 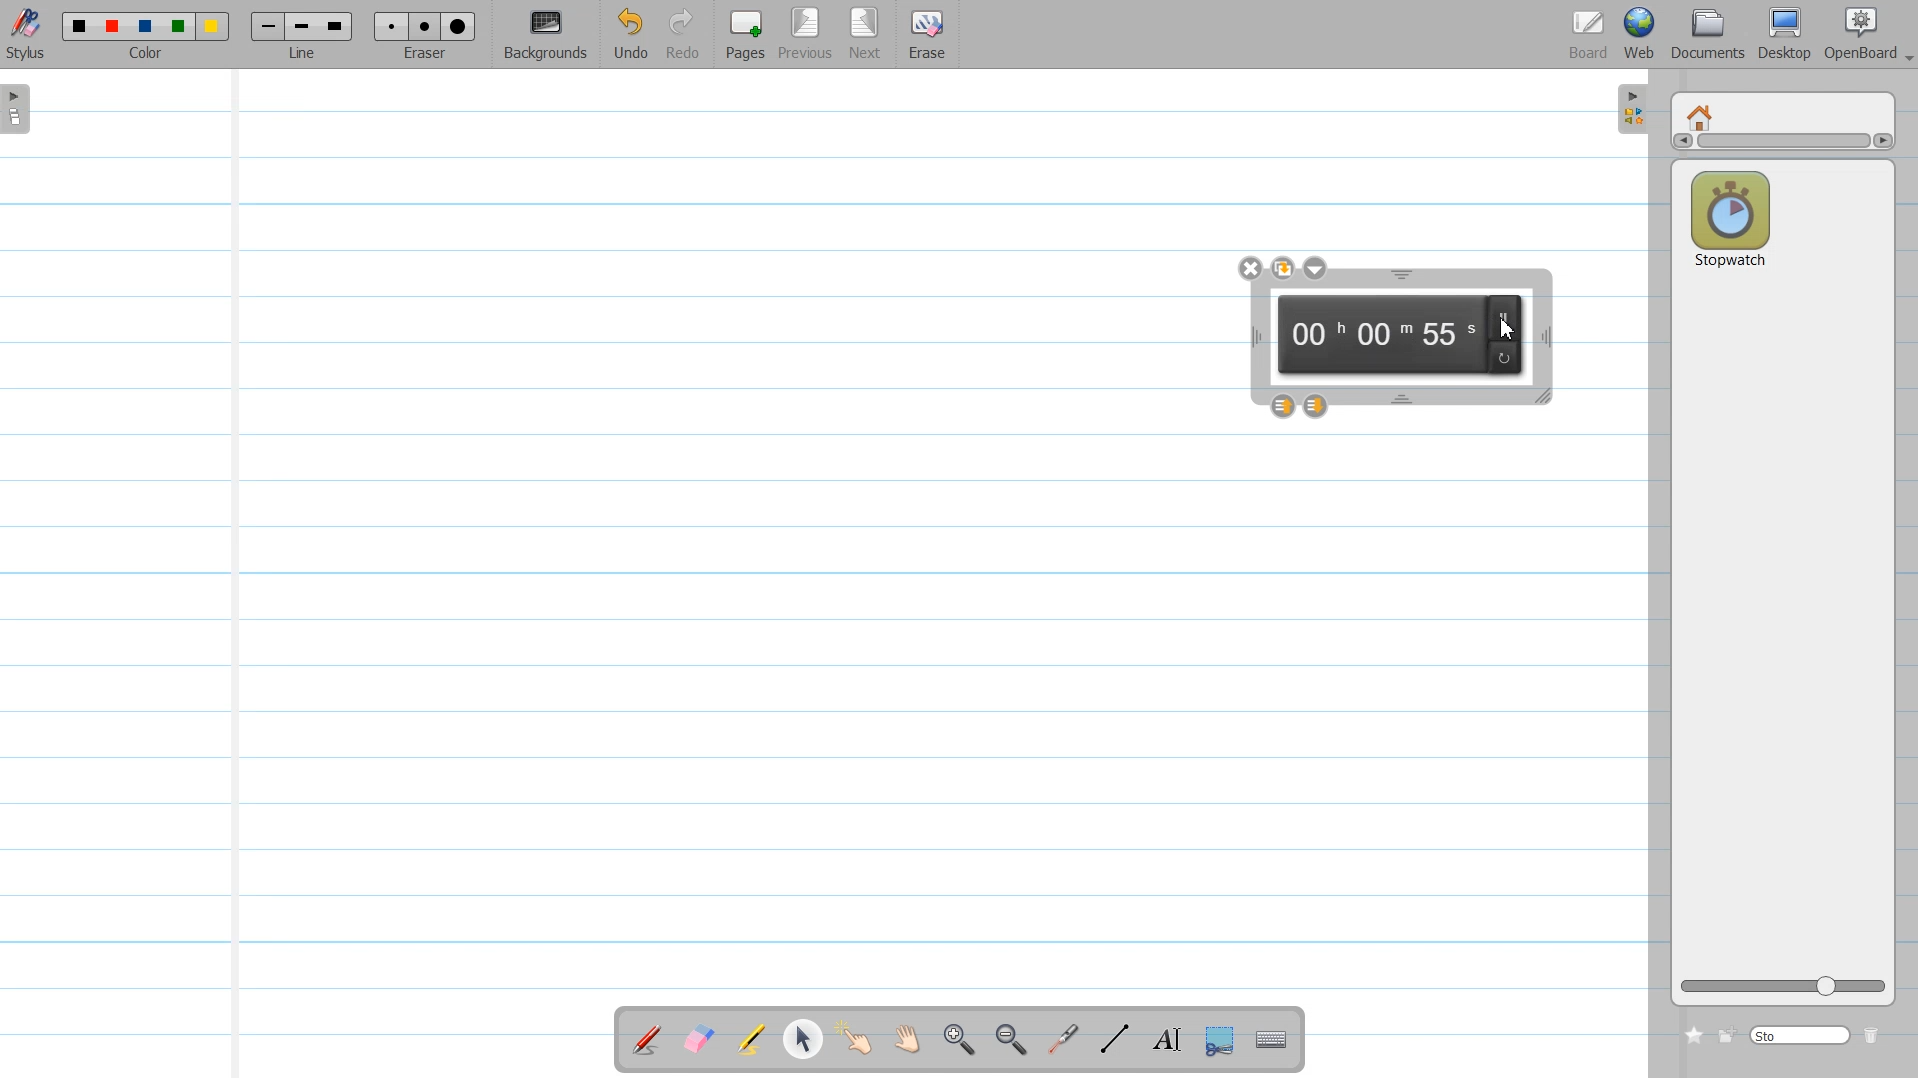 What do you see at coordinates (1316, 268) in the screenshot?
I see `Drop down box` at bounding box center [1316, 268].